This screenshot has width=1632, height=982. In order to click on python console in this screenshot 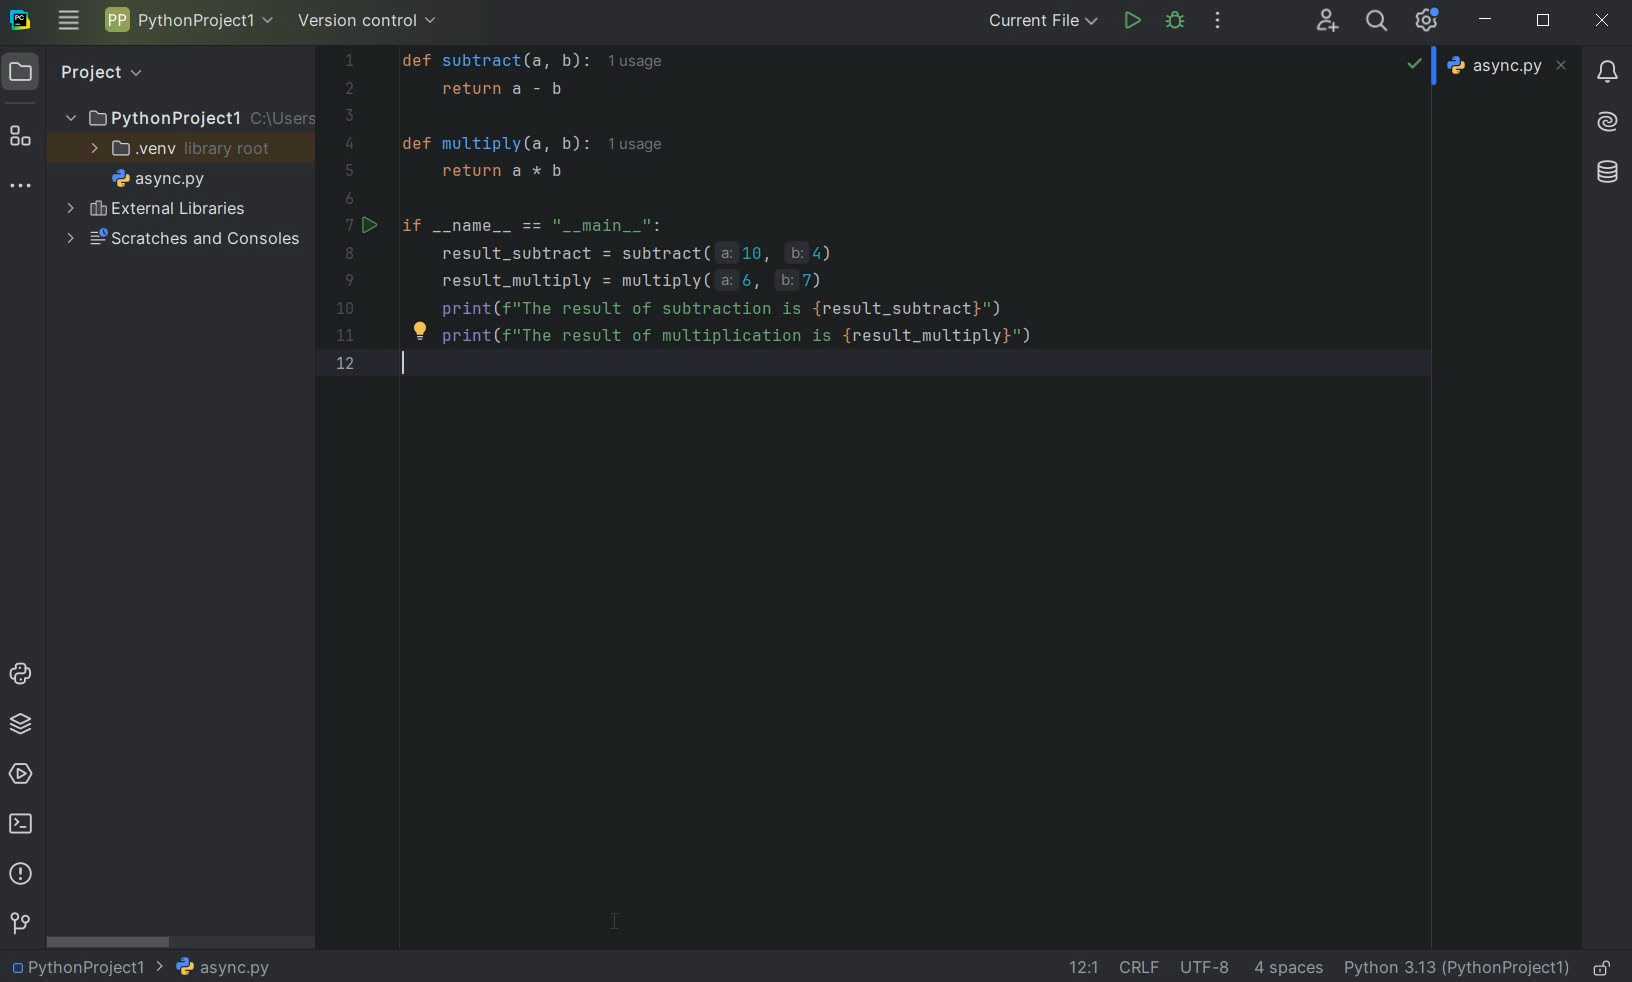, I will do `click(24, 675)`.